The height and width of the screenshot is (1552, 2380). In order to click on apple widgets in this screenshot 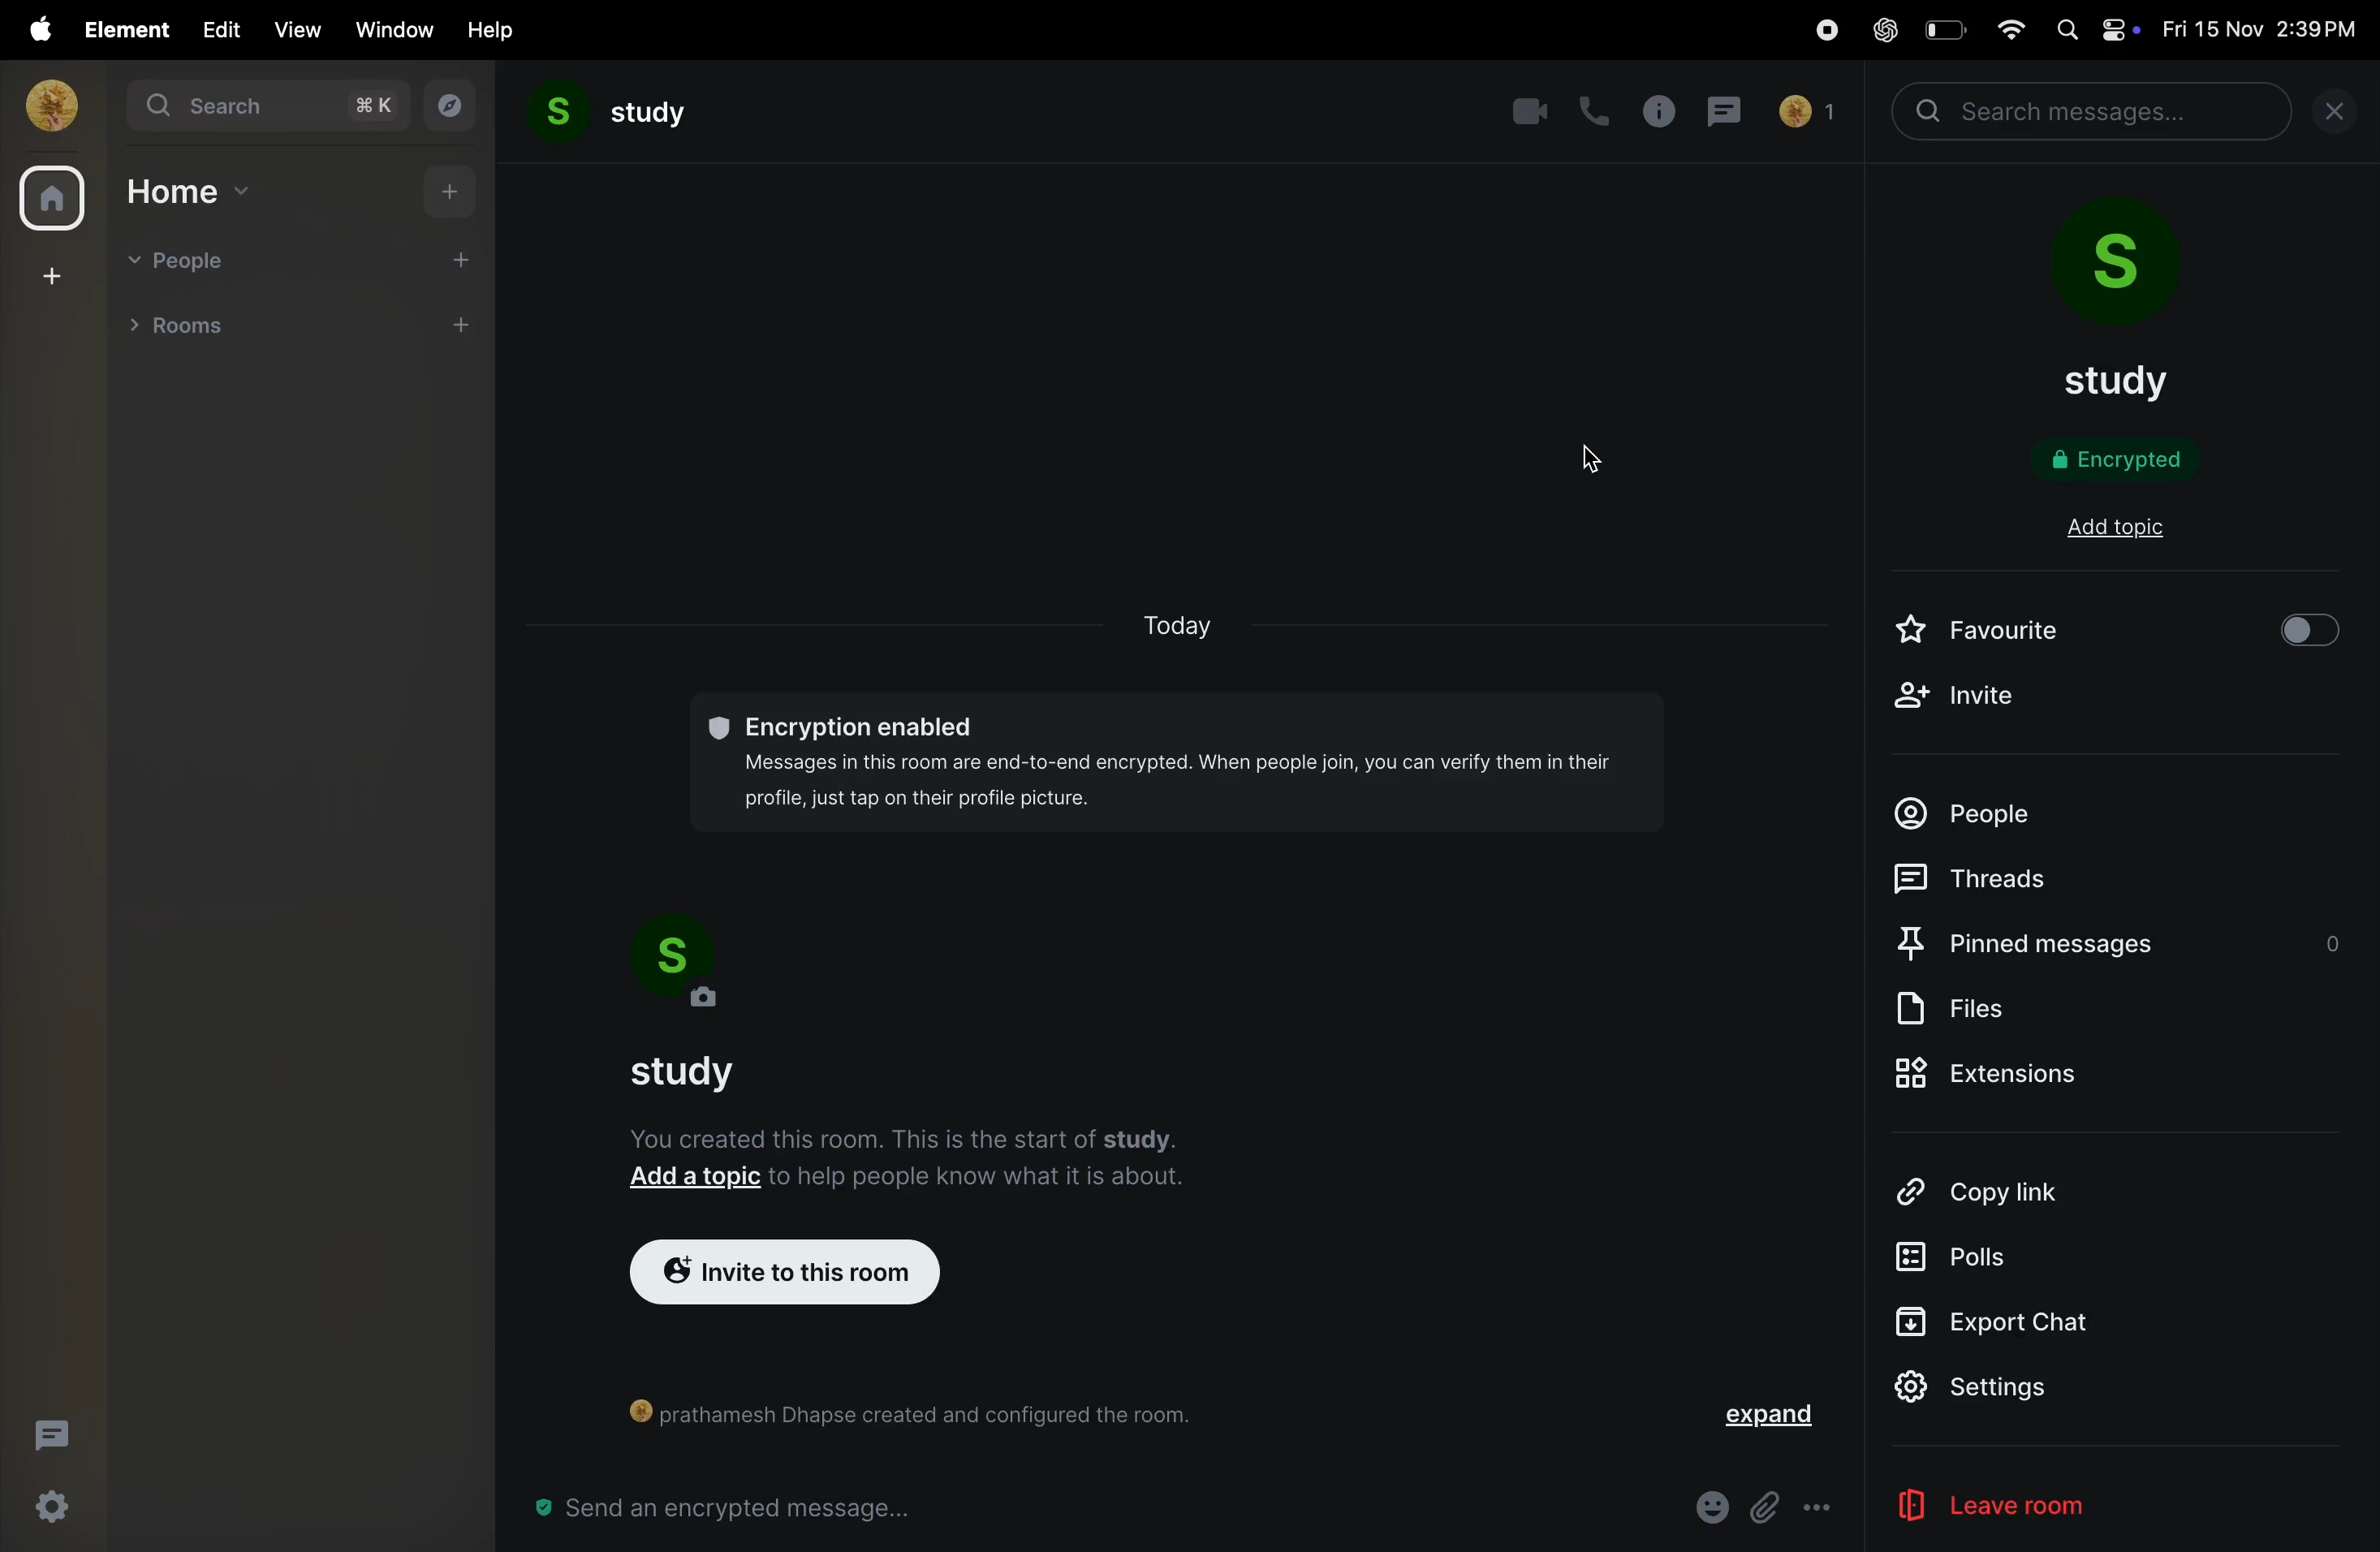, I will do `click(2095, 28)`.